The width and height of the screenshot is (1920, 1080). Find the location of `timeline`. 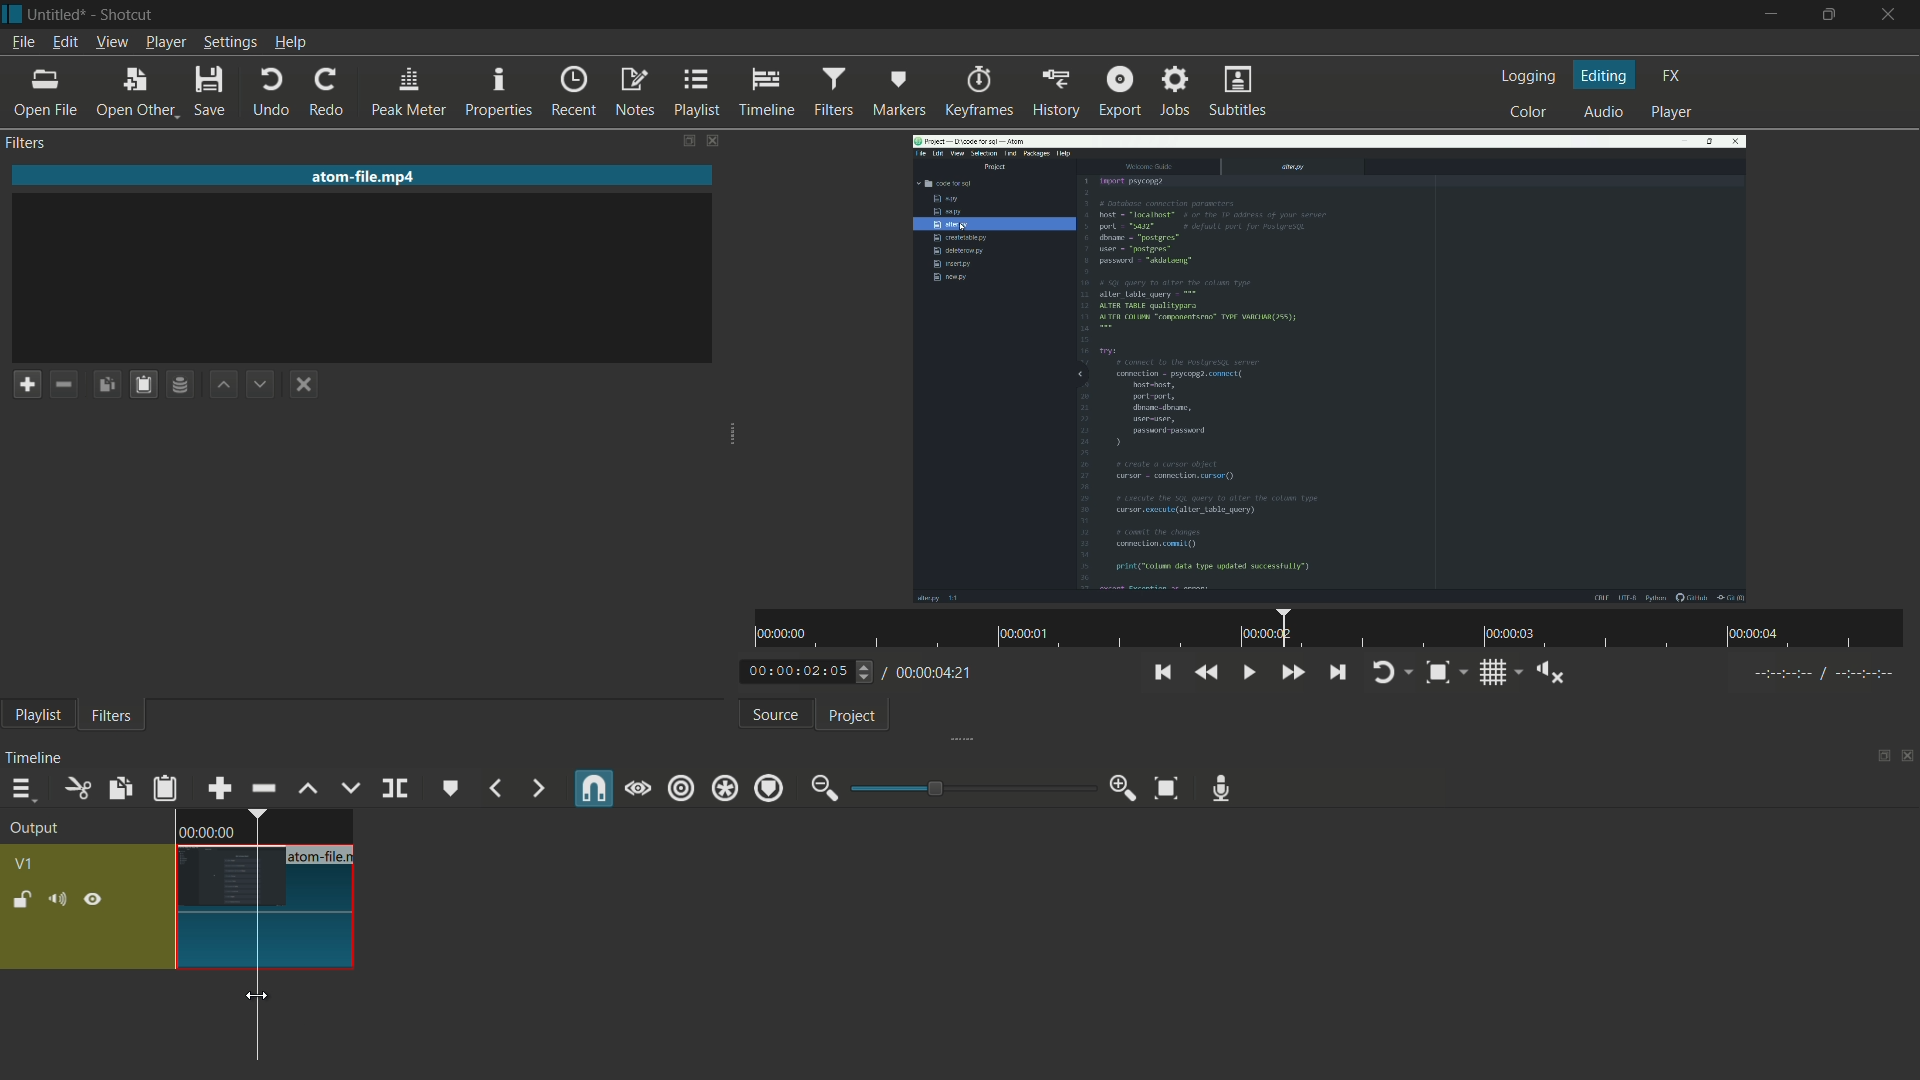

timeline is located at coordinates (766, 93).